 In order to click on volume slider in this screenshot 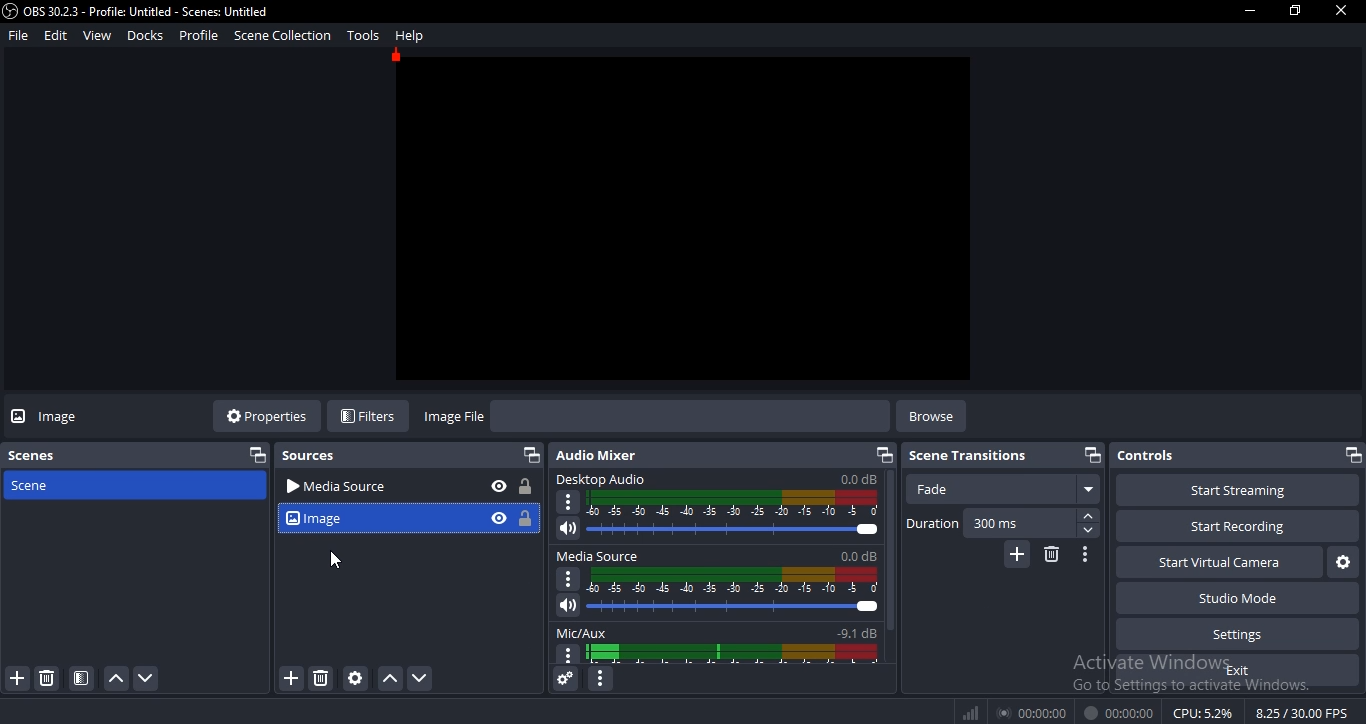, I will do `click(713, 529)`.